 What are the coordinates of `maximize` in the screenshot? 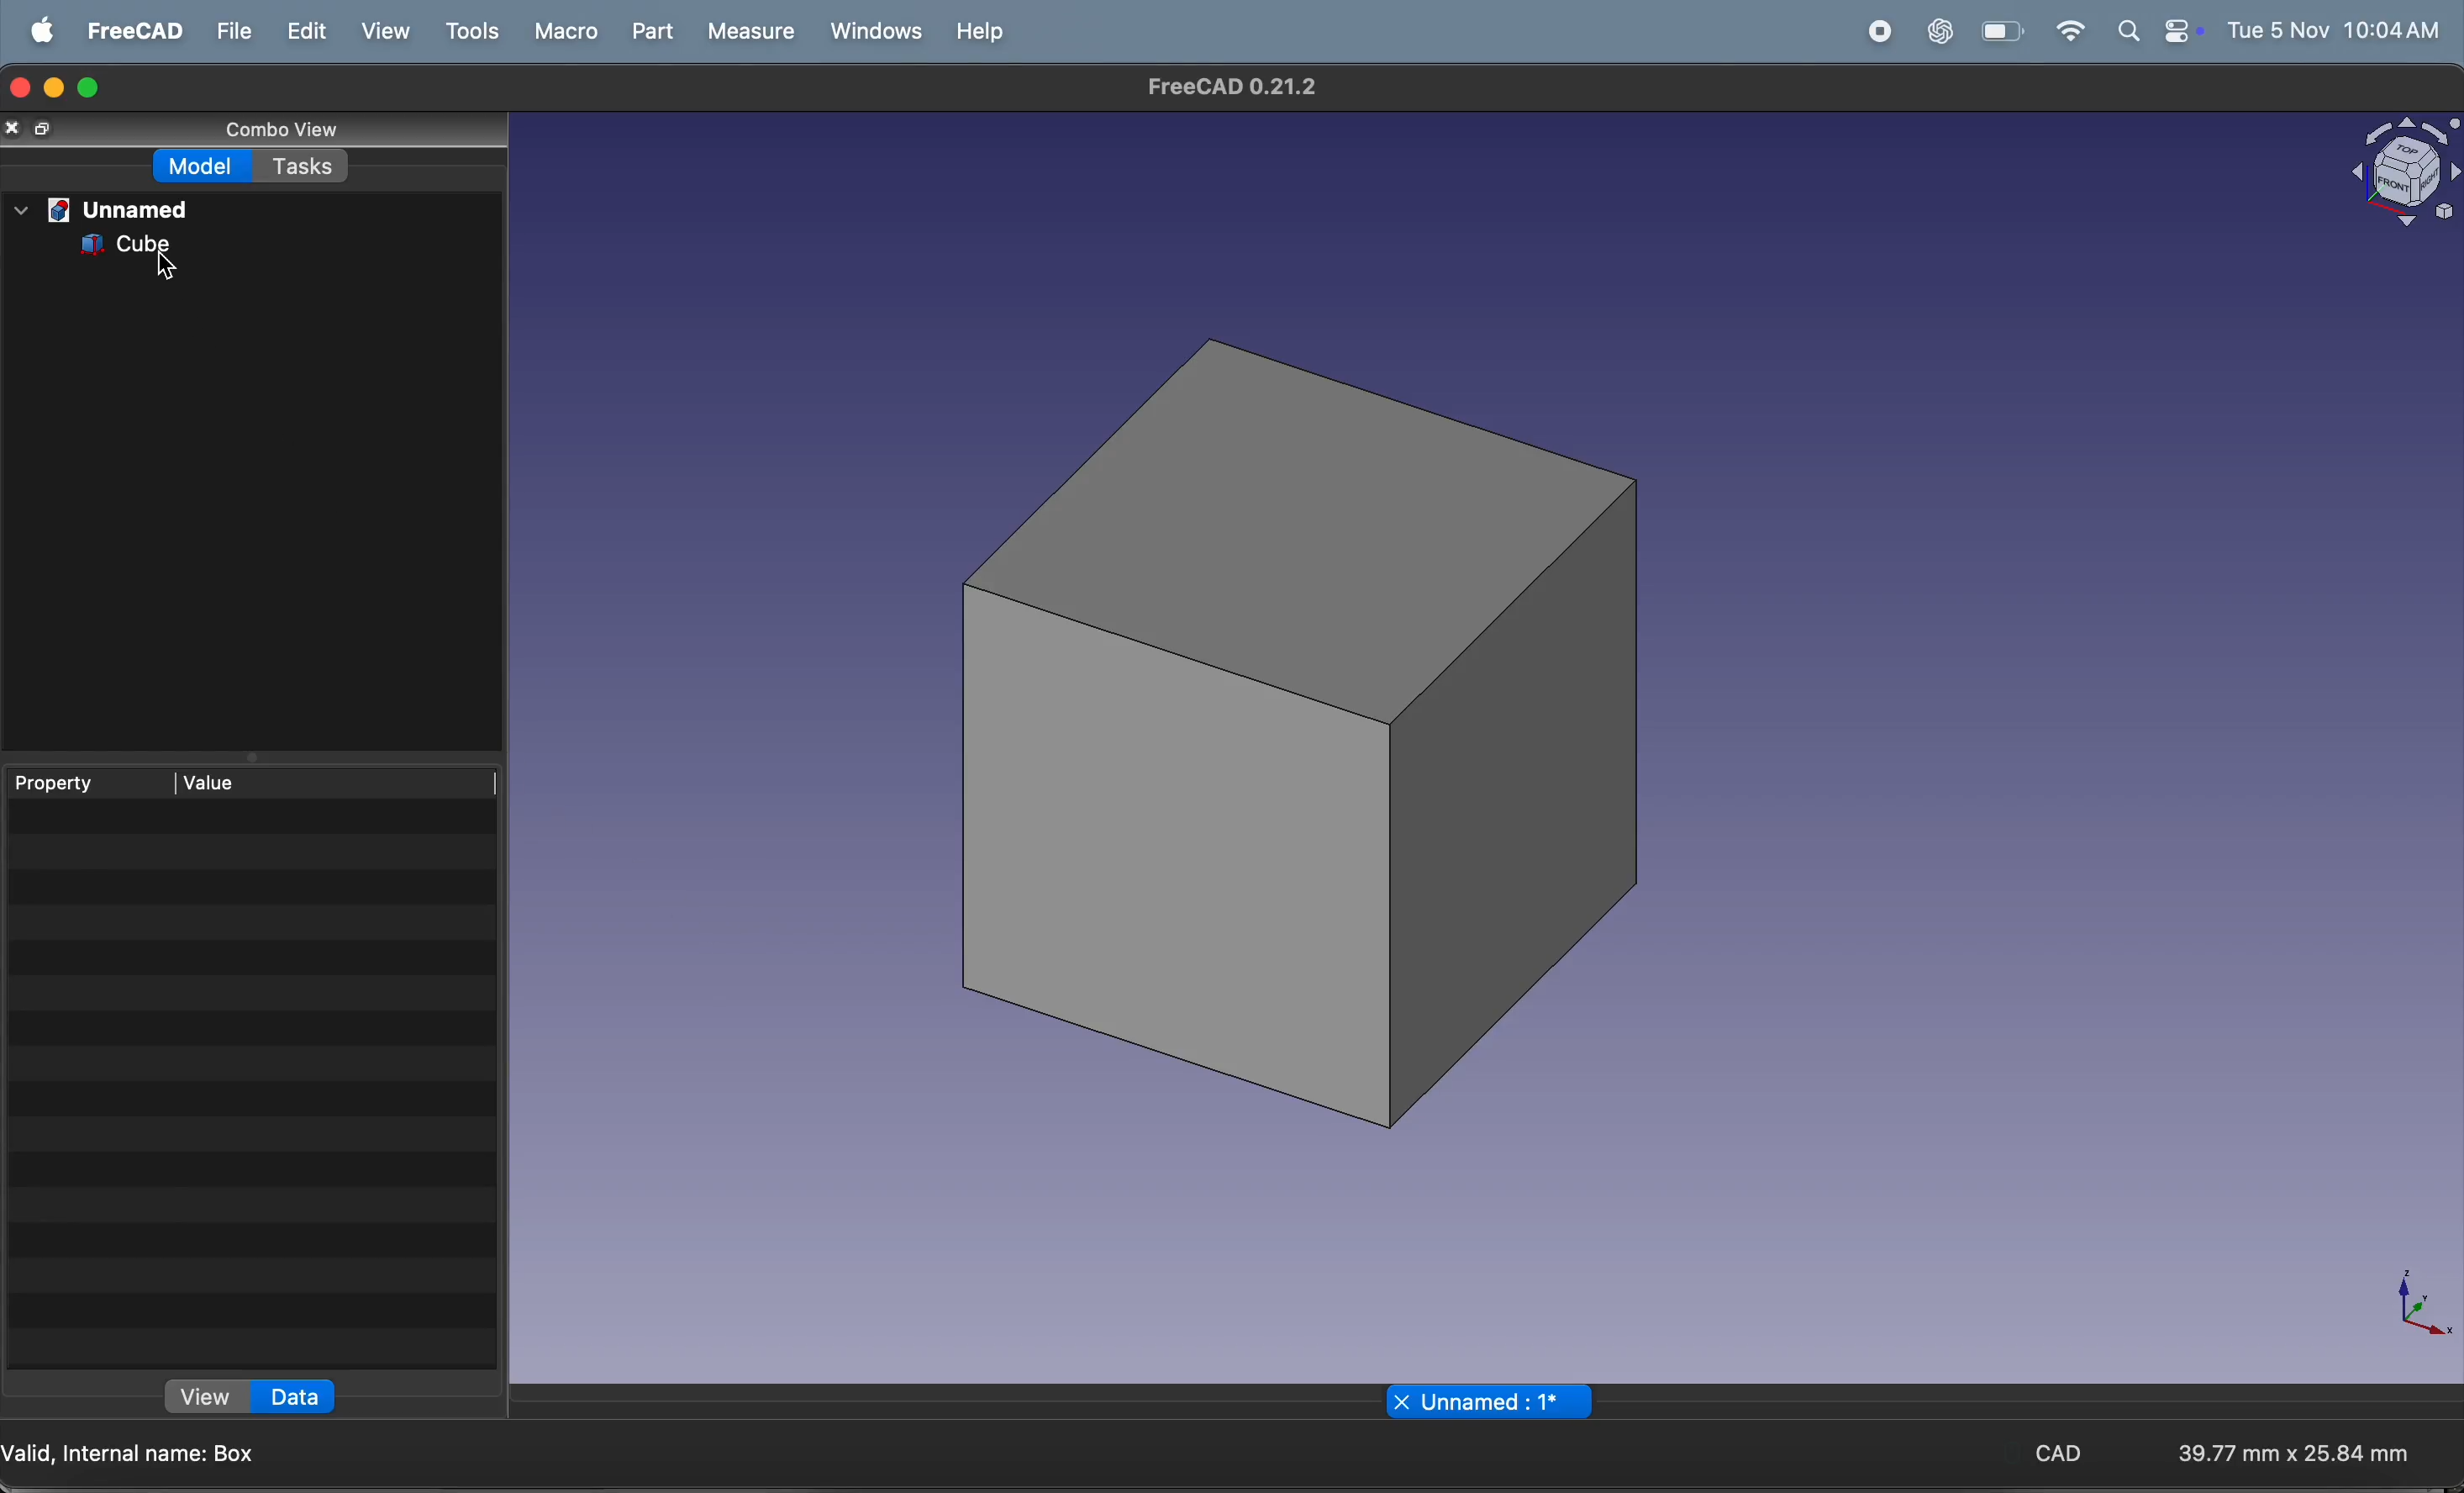 It's located at (94, 86).